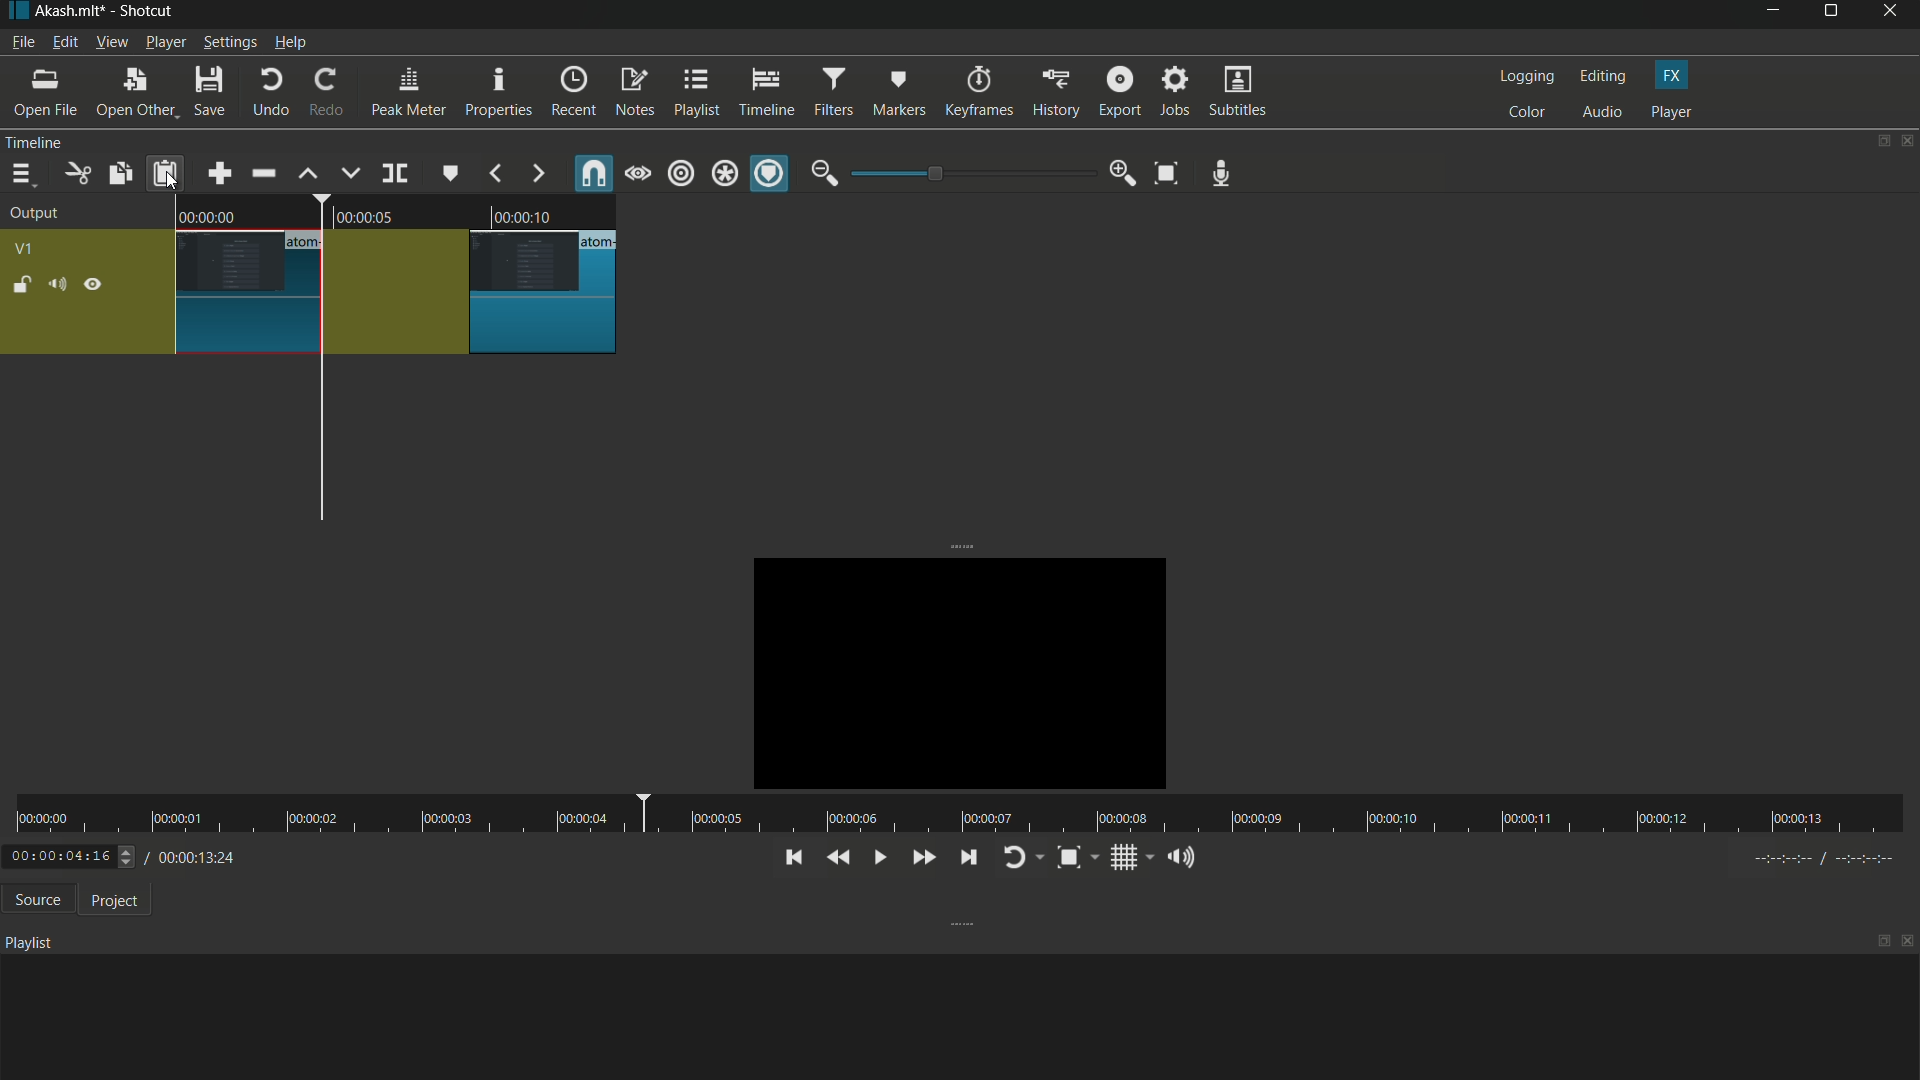 The width and height of the screenshot is (1920, 1080). I want to click on output, so click(35, 215).